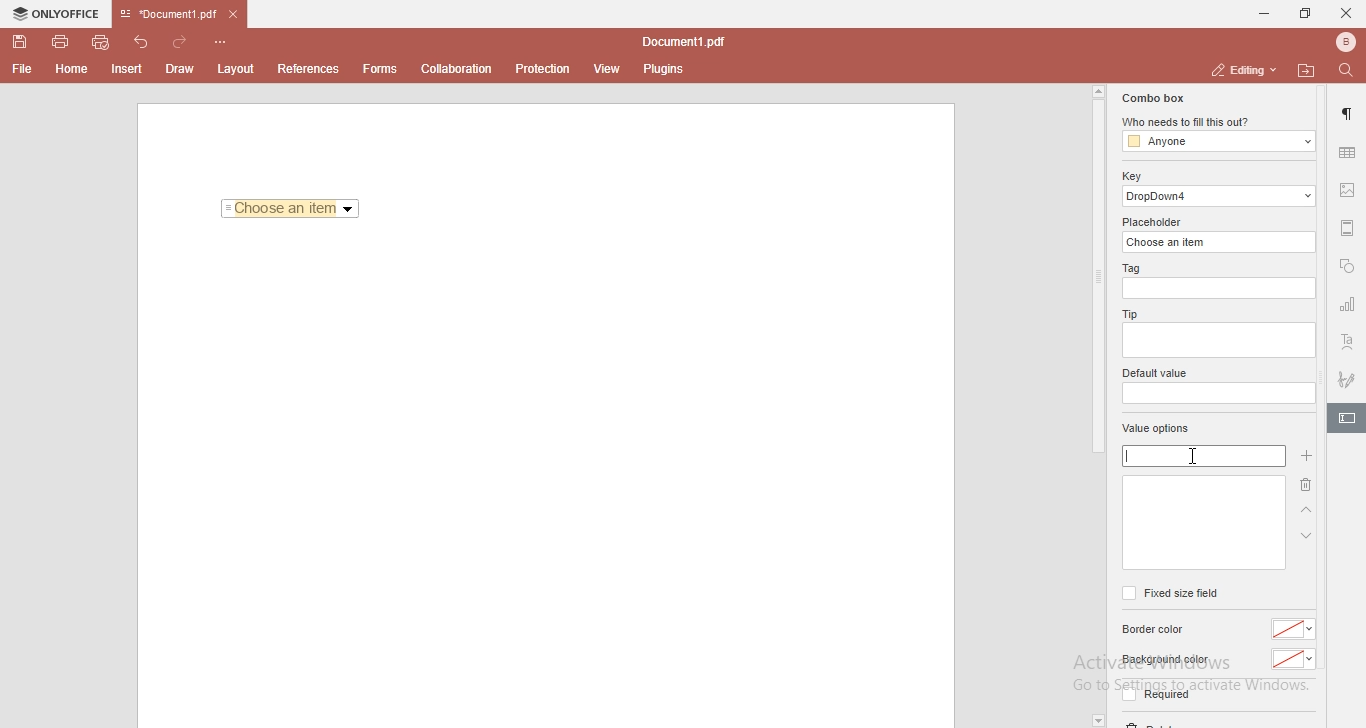  Describe the element at coordinates (73, 72) in the screenshot. I see `Home` at that location.